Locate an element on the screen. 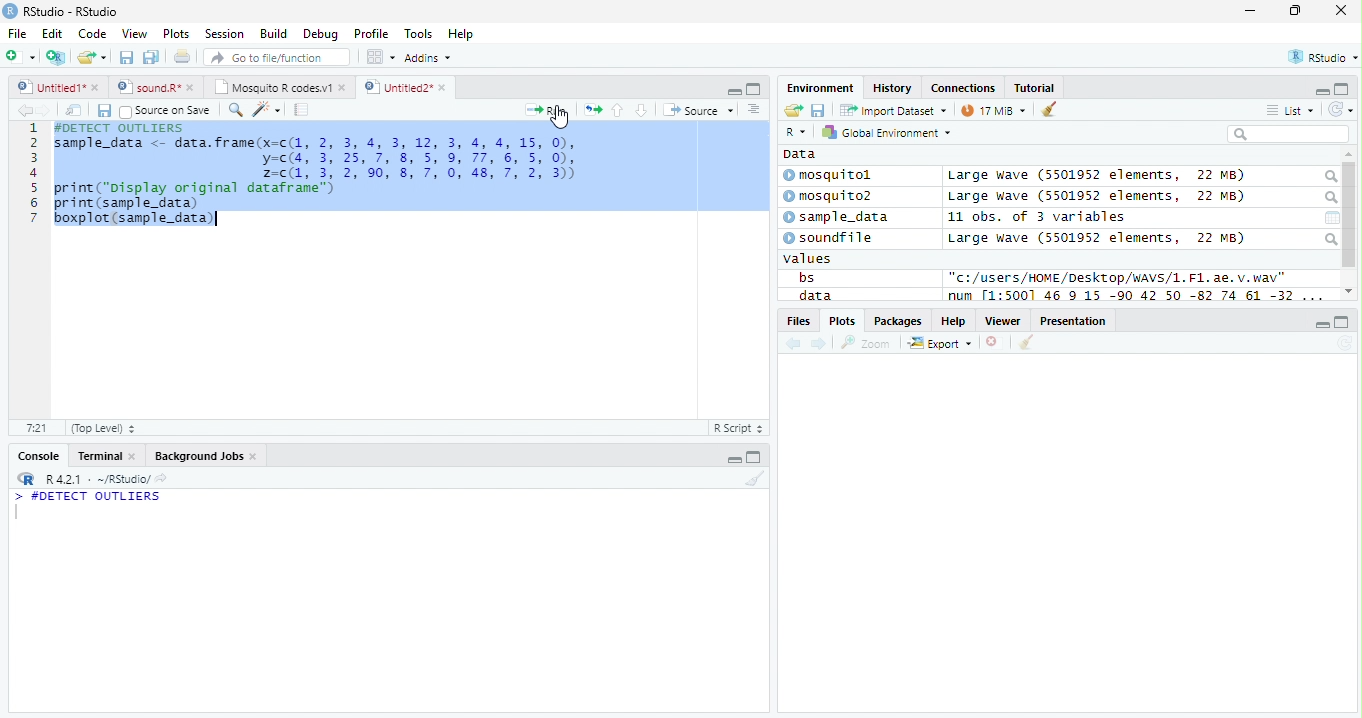 This screenshot has width=1362, height=718. Tutorial is located at coordinates (1035, 89).